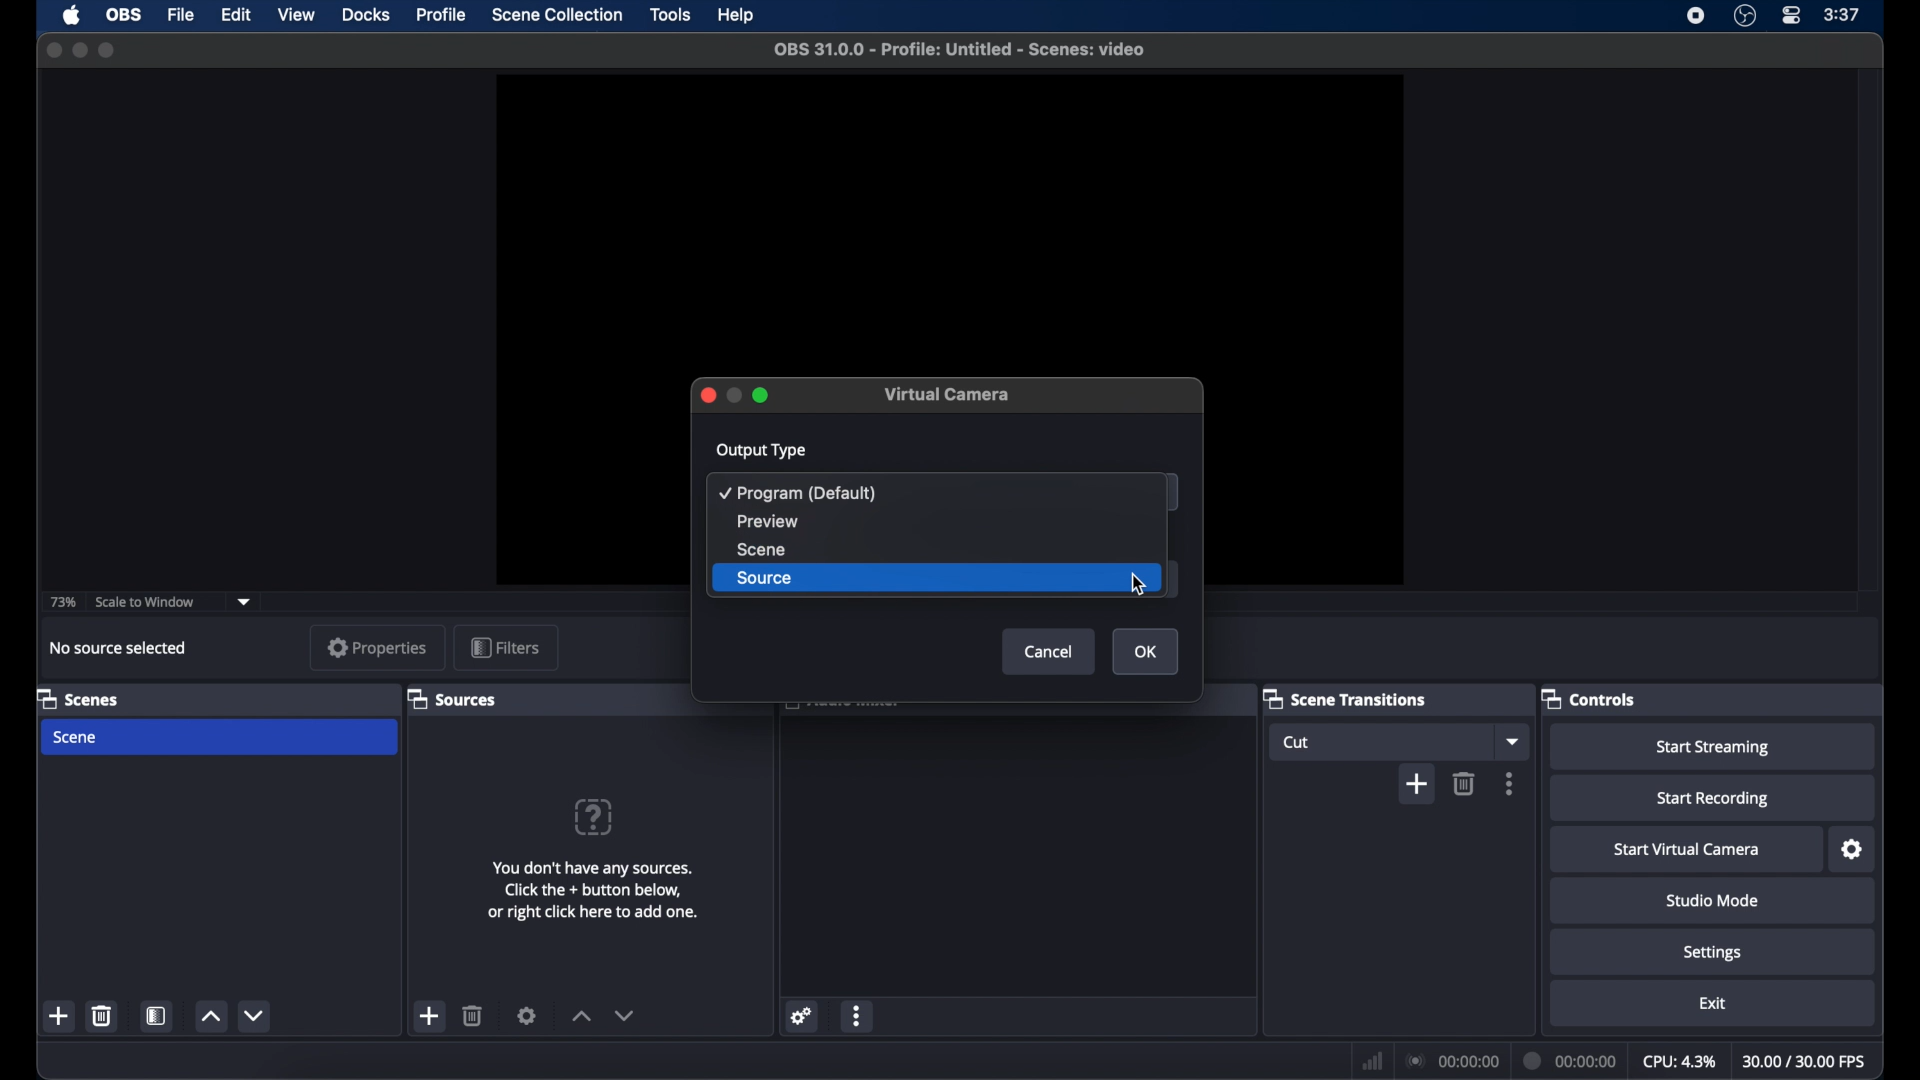 Image resolution: width=1920 pixels, height=1080 pixels. I want to click on minimize, so click(79, 51).